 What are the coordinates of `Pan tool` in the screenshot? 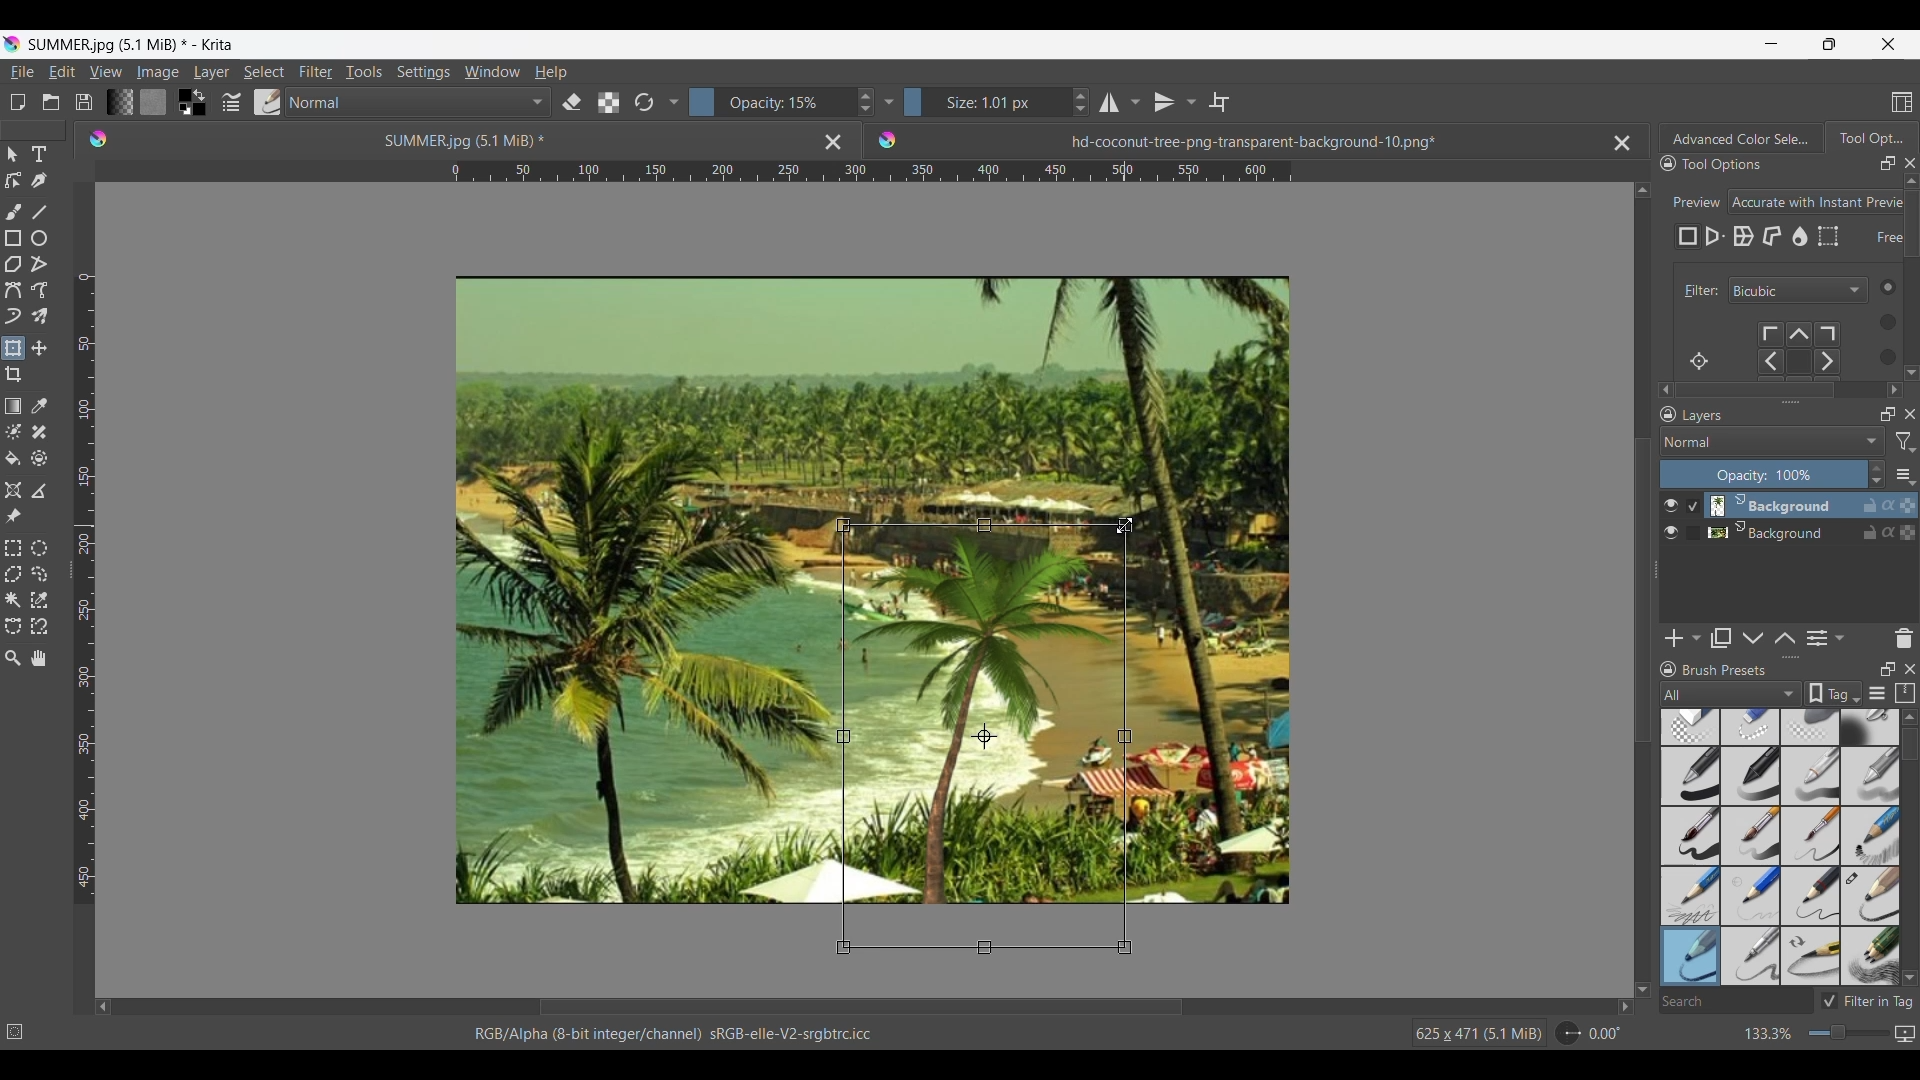 It's located at (40, 658).